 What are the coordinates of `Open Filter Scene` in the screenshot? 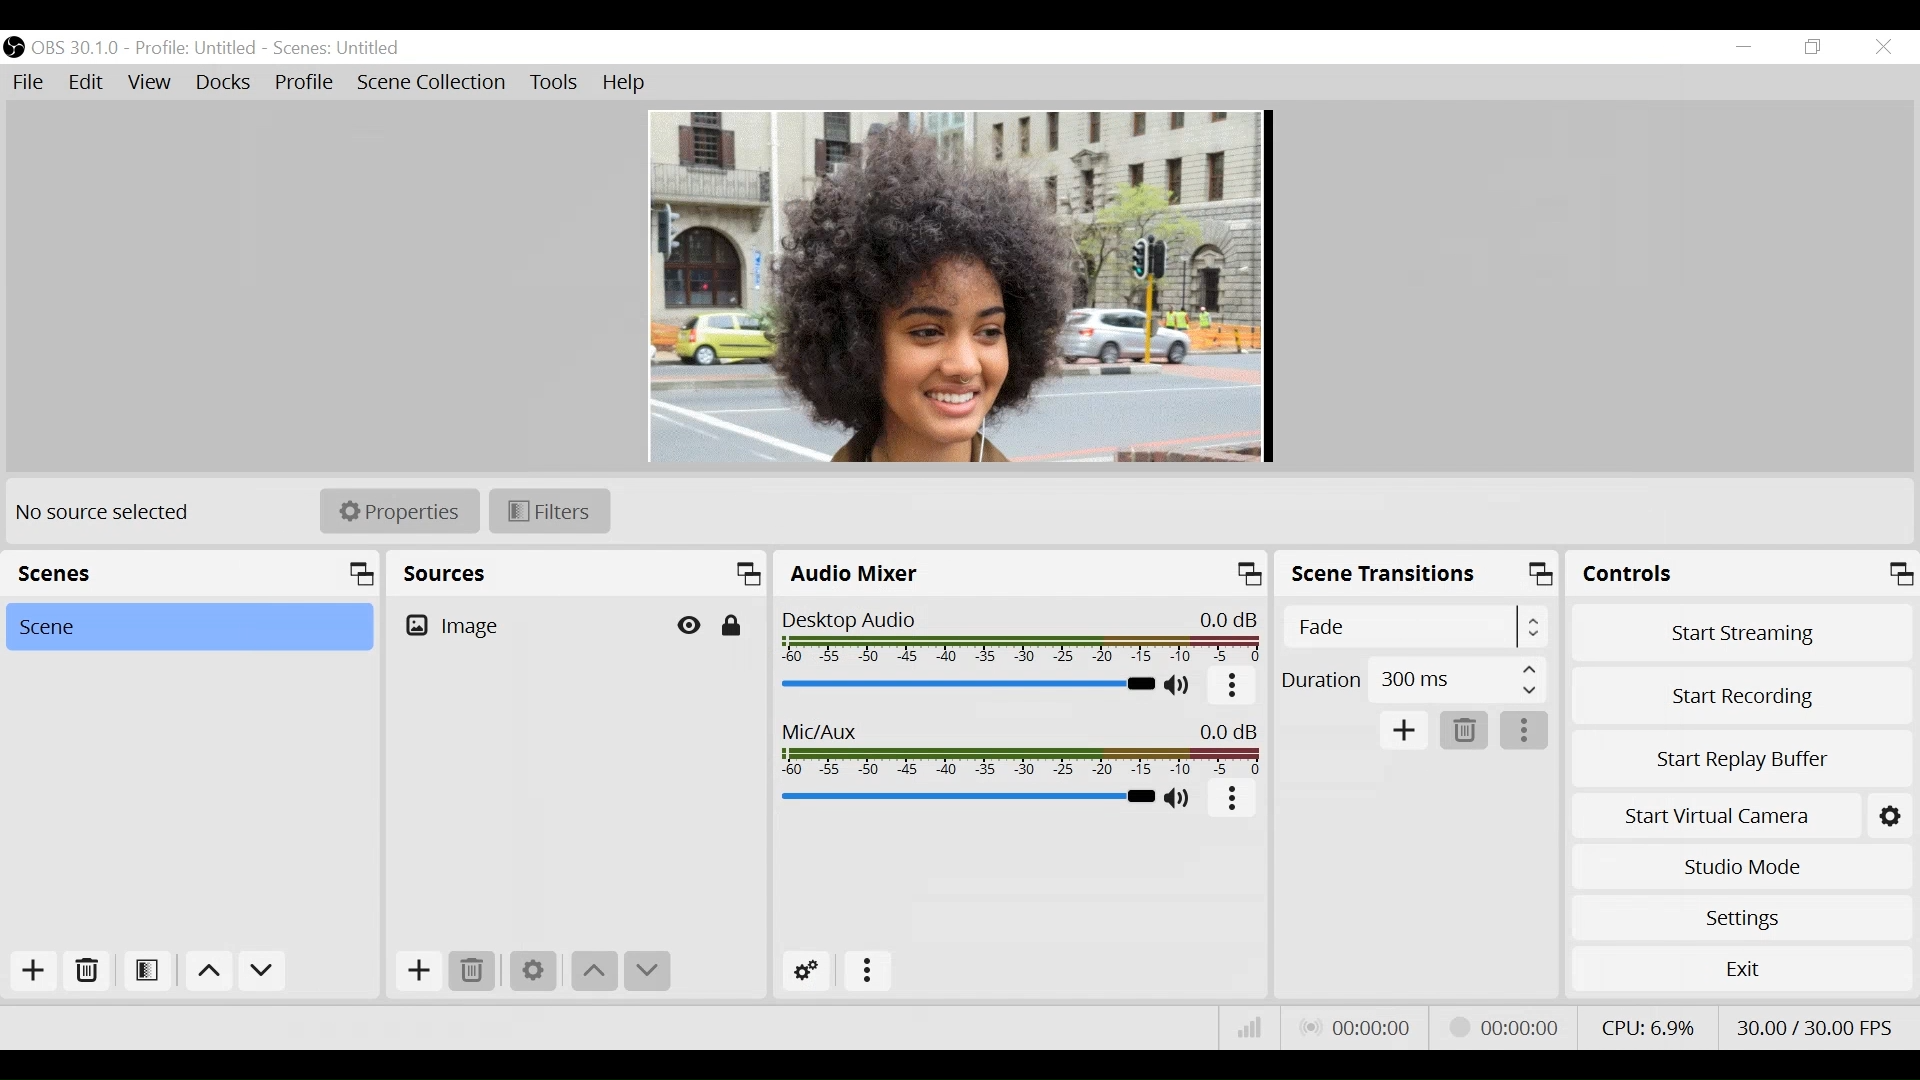 It's located at (148, 970).